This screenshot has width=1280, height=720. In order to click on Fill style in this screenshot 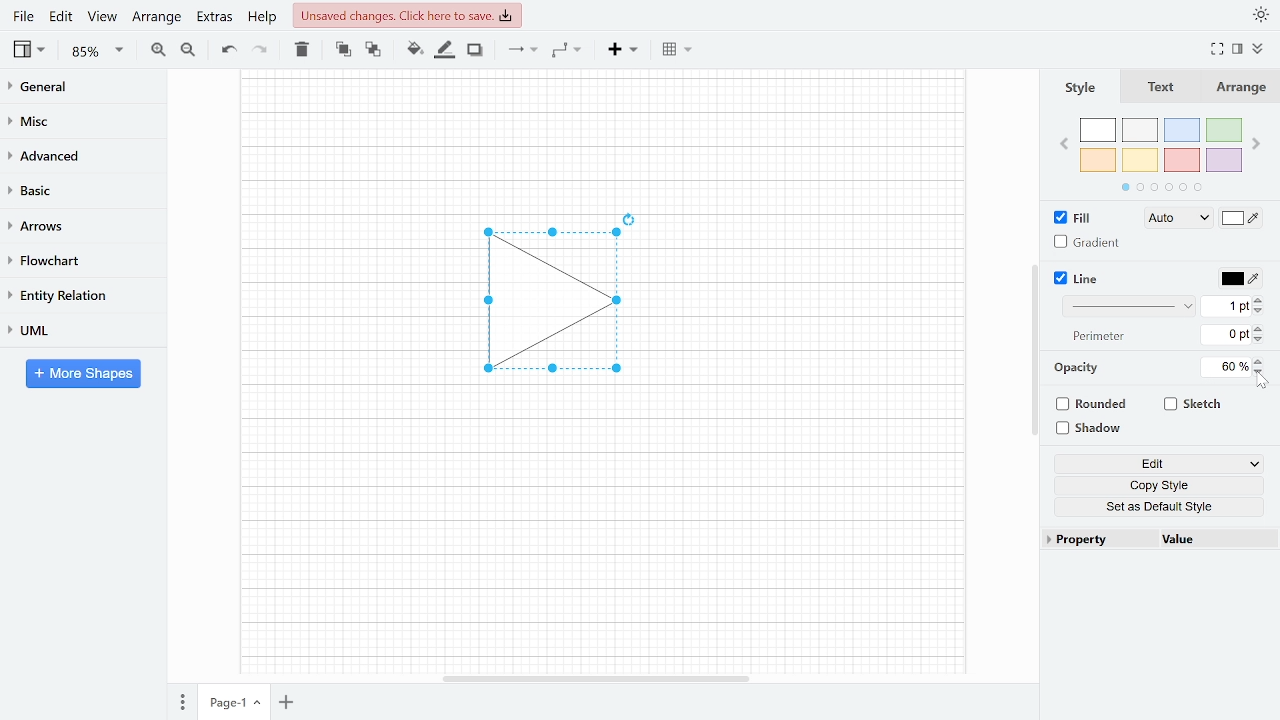, I will do `click(1174, 219)`.